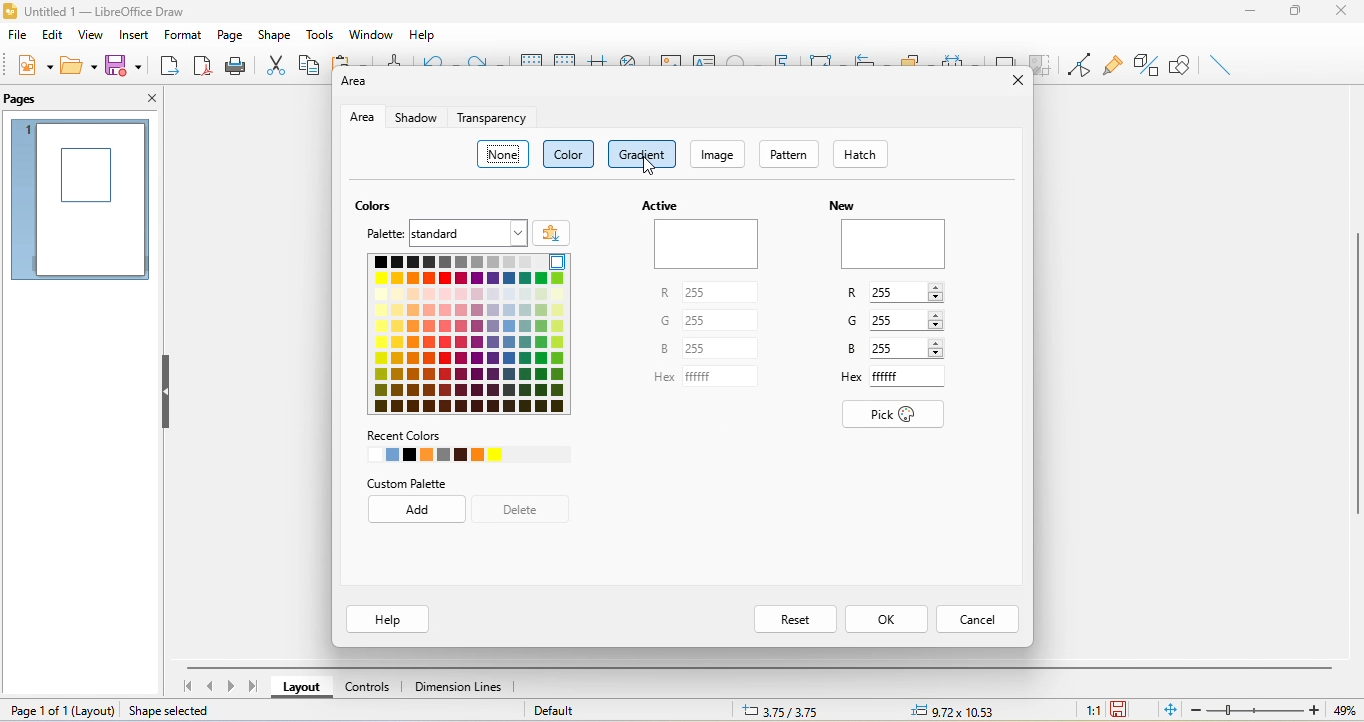  Describe the element at coordinates (567, 154) in the screenshot. I see `color` at that location.